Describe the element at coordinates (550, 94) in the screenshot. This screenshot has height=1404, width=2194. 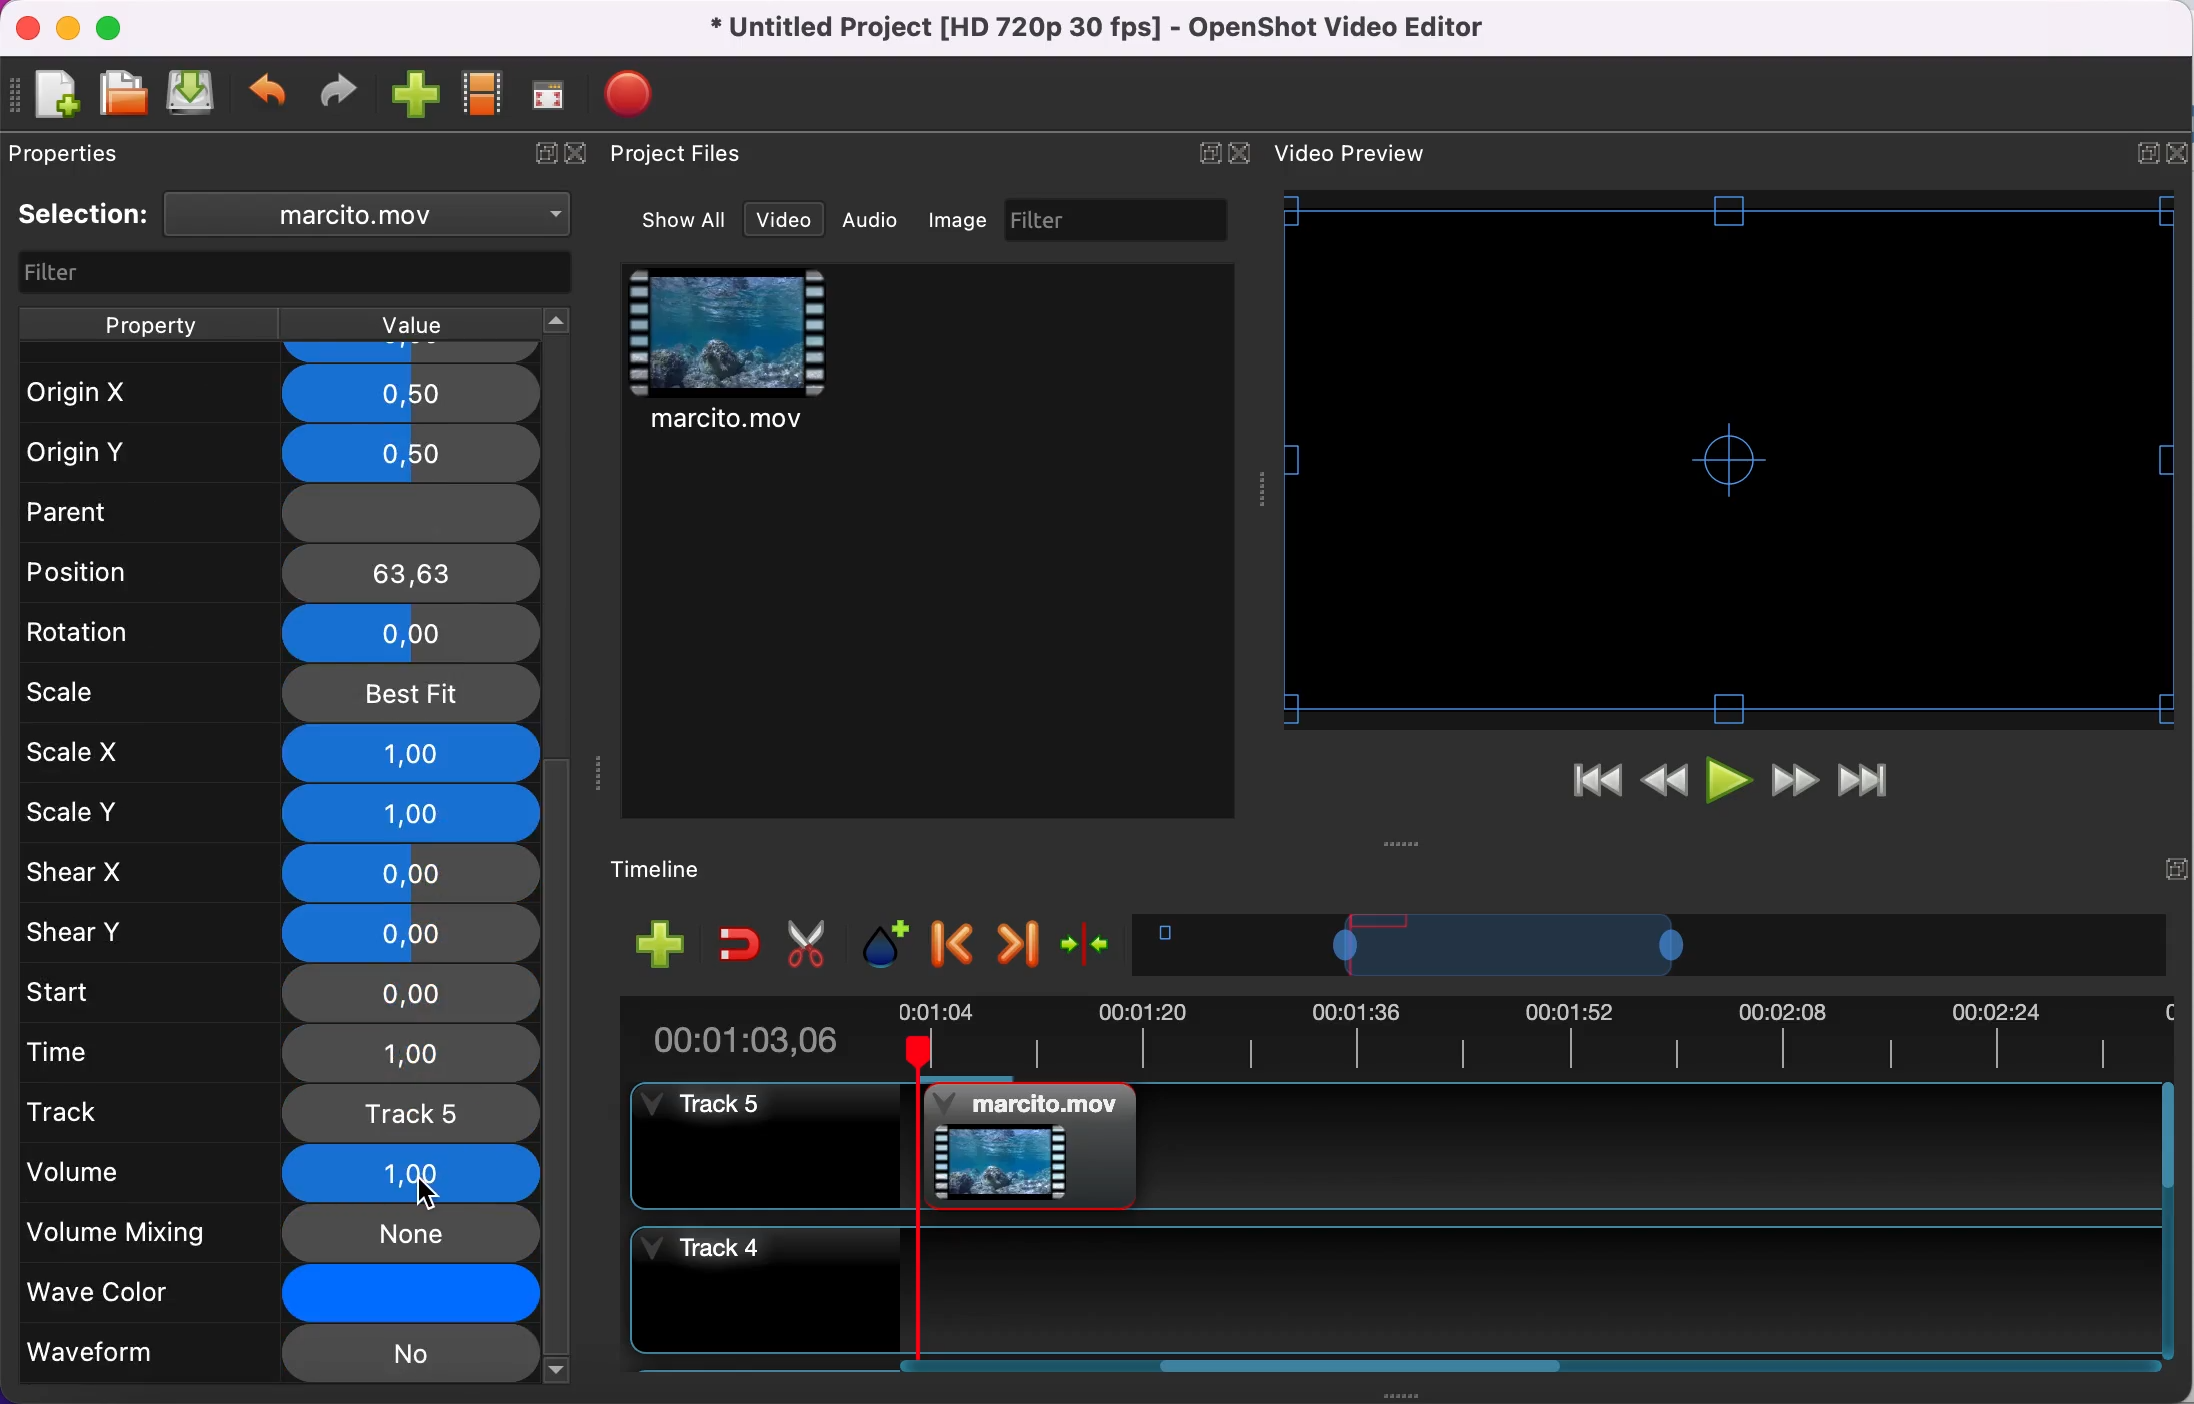
I see `fullscreen` at that location.